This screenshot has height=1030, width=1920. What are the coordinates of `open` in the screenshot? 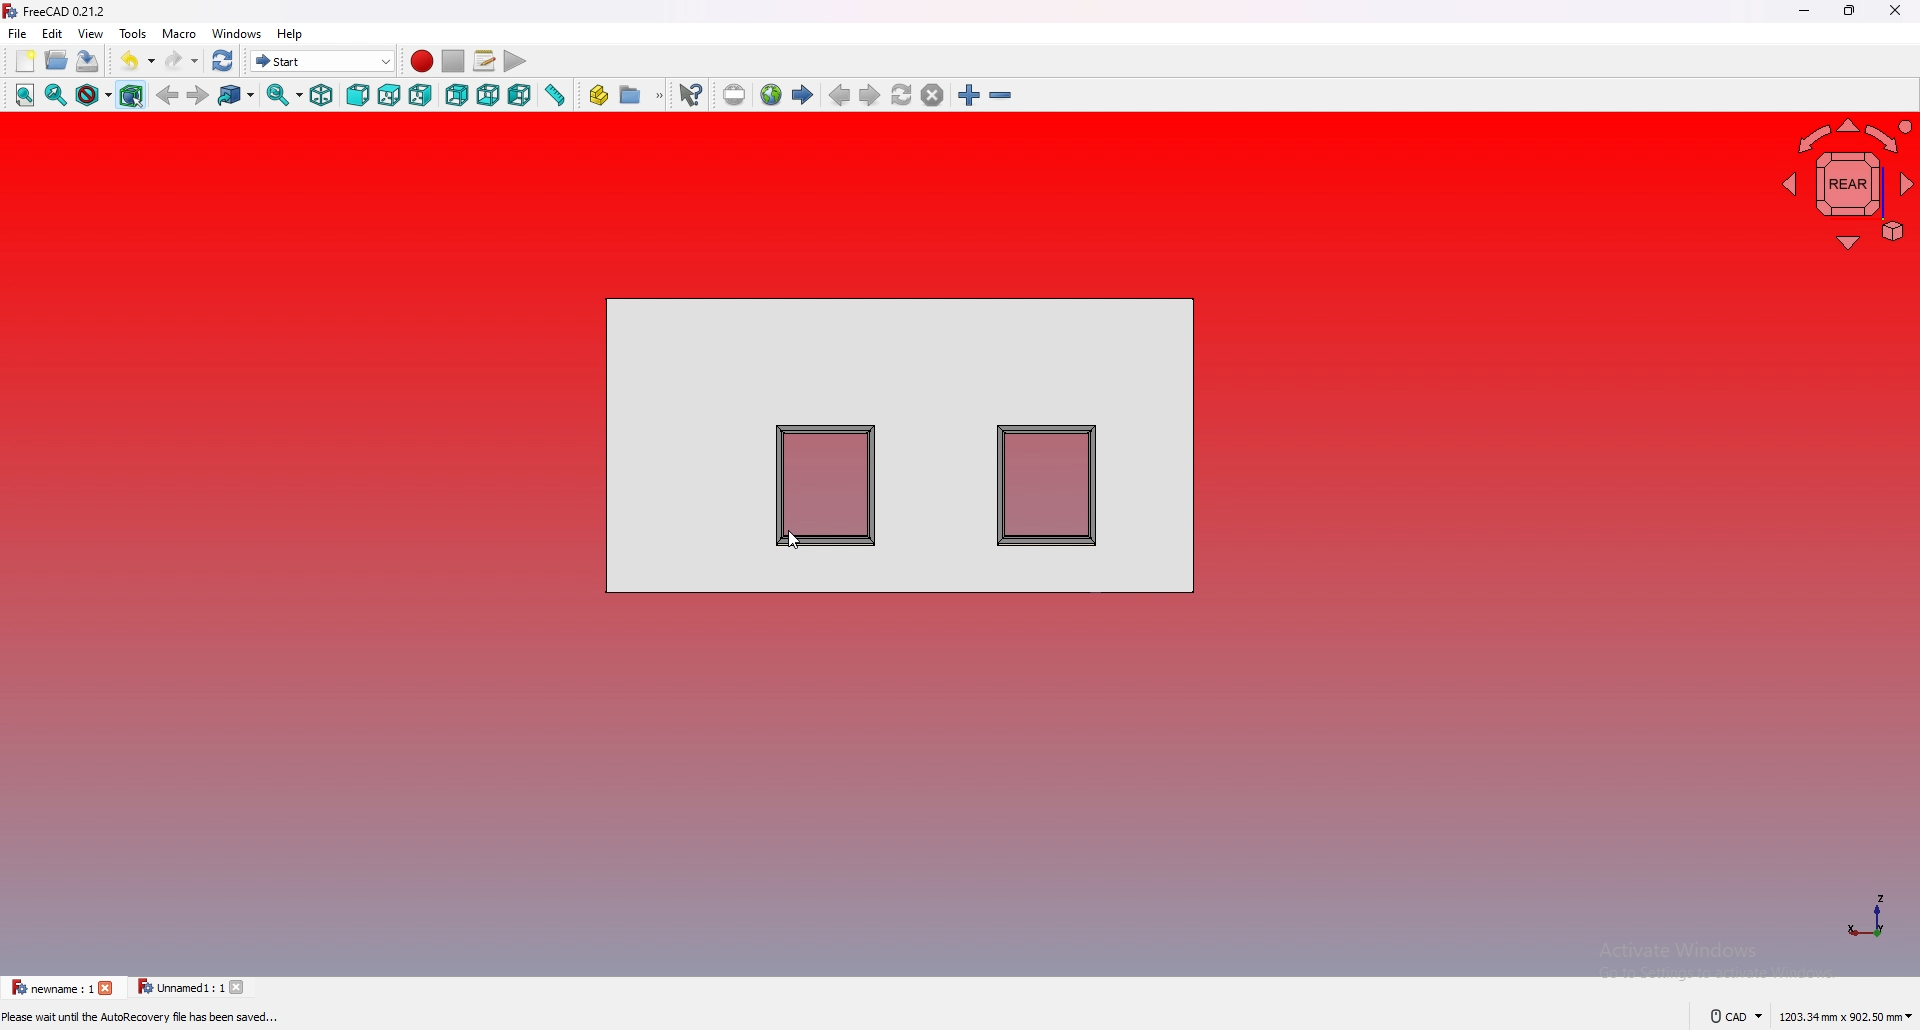 It's located at (57, 60).